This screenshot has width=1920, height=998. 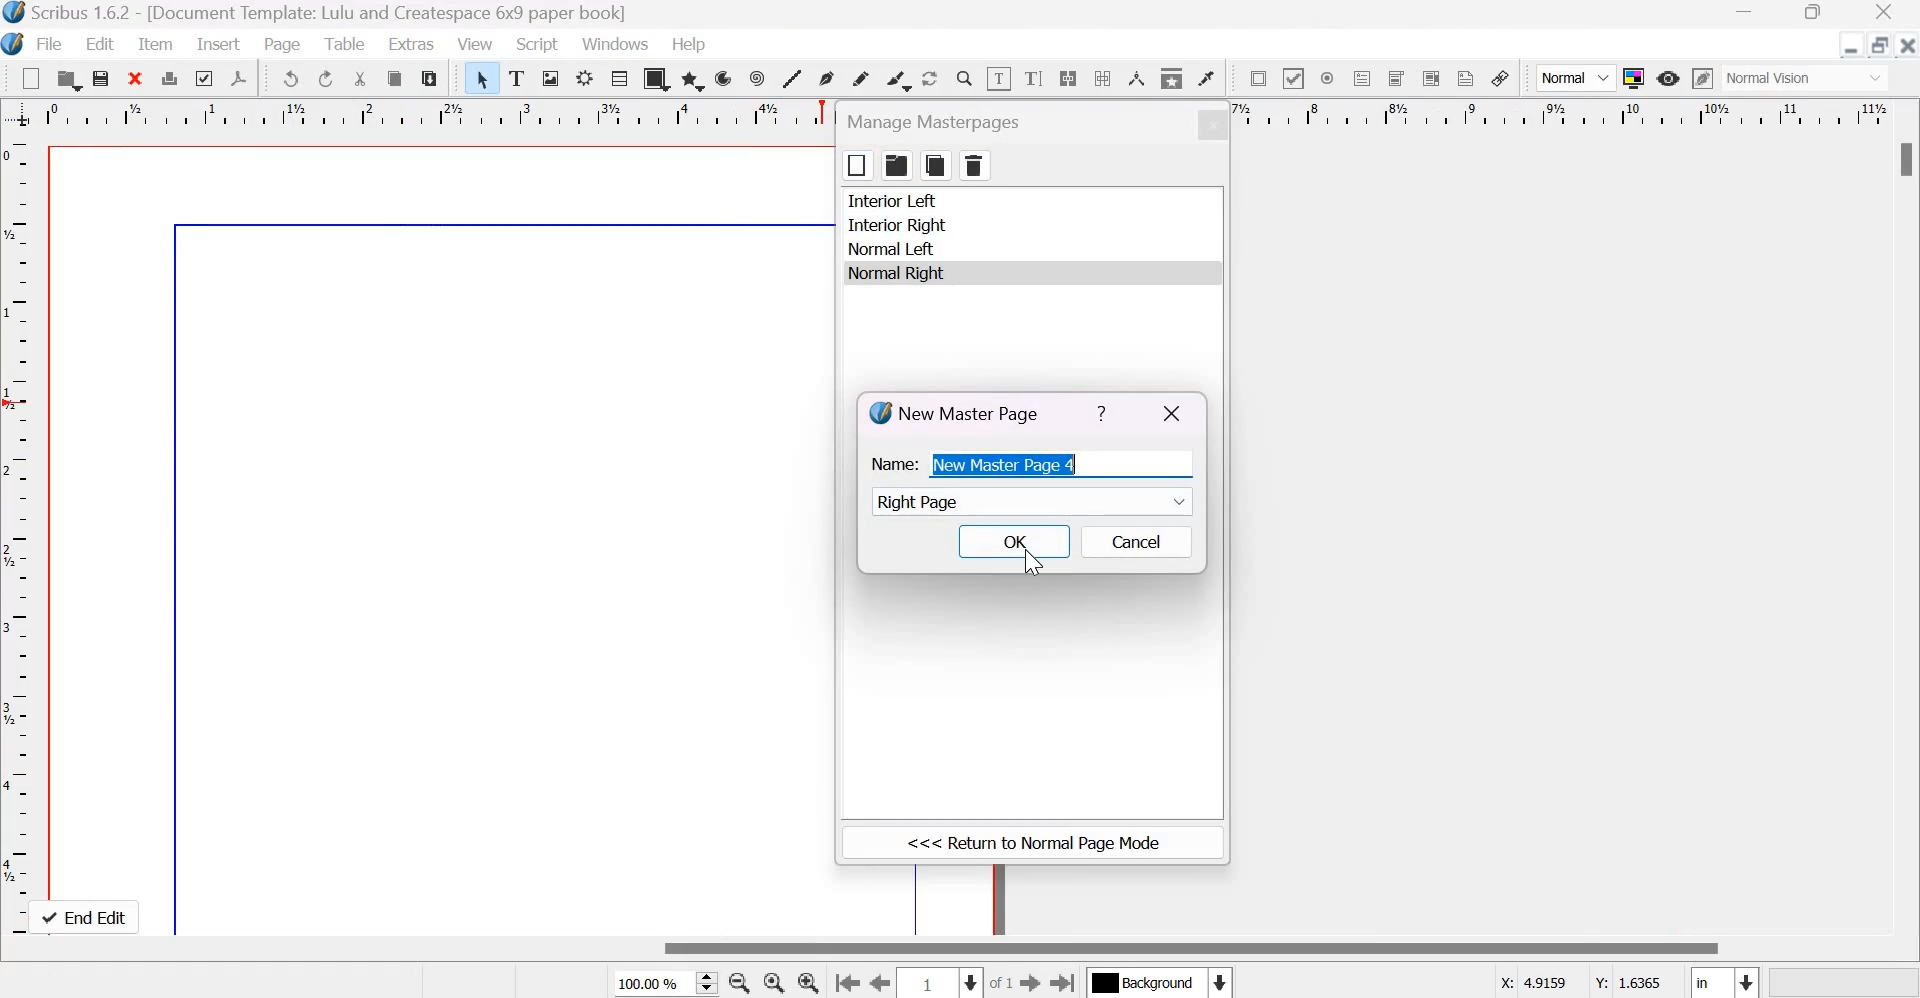 I want to click on undo, so click(x=291, y=77).